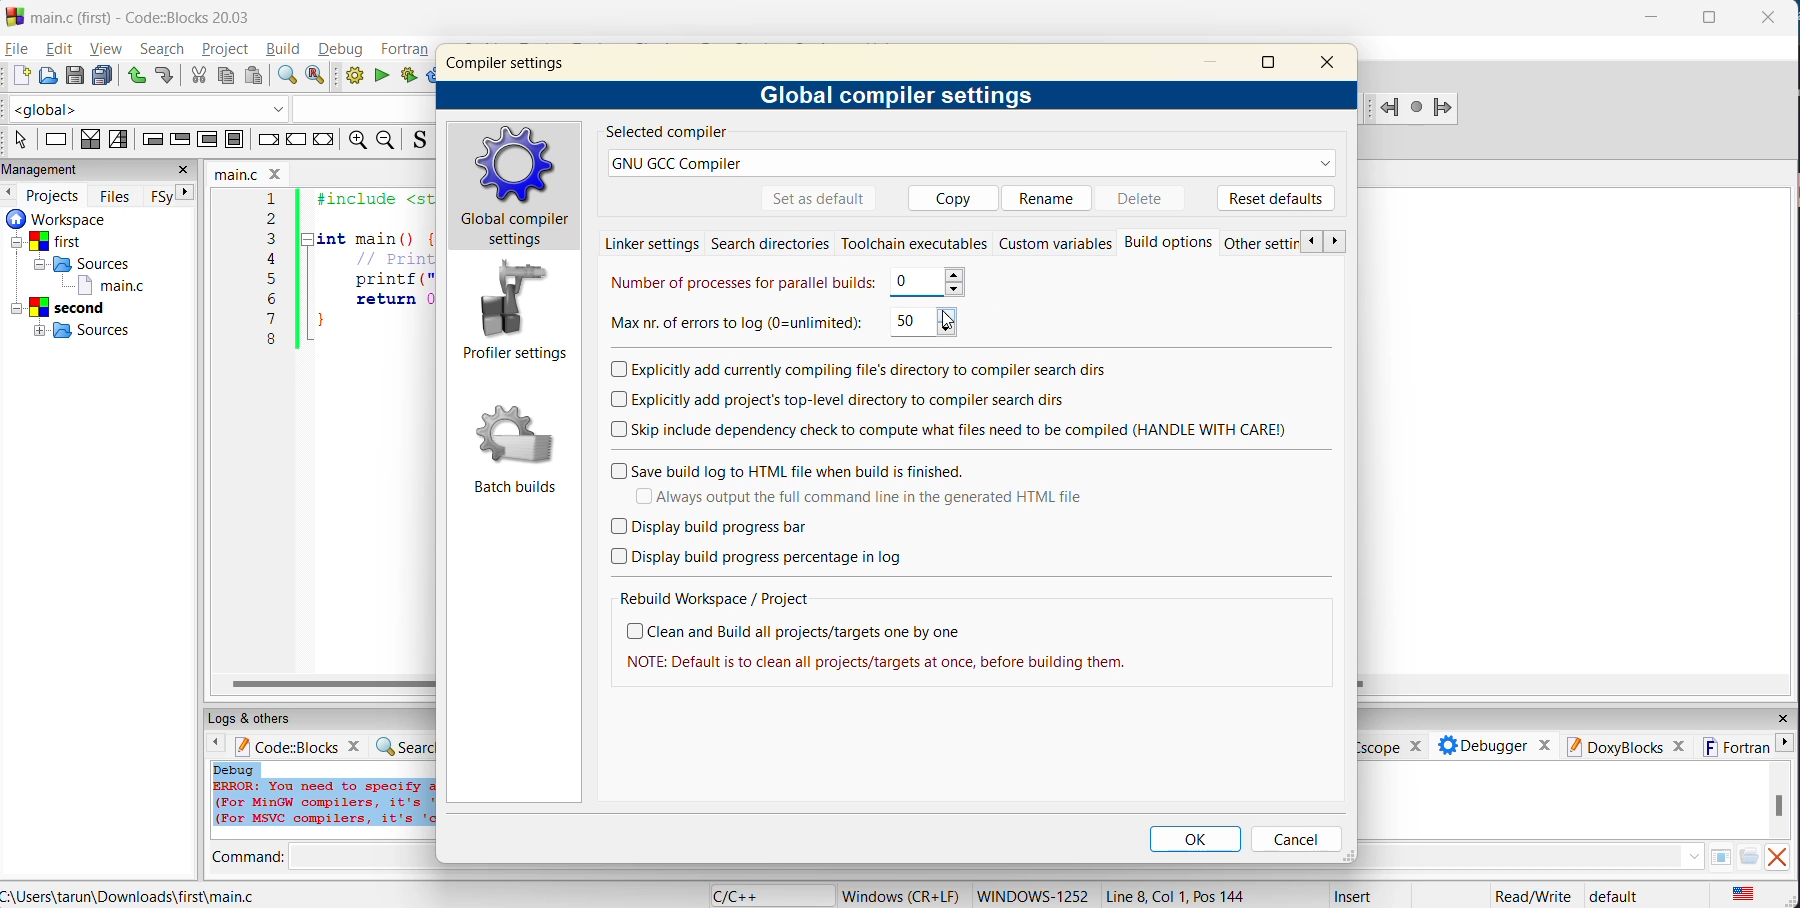  Describe the element at coordinates (87, 280) in the screenshot. I see `workspaces` at that location.